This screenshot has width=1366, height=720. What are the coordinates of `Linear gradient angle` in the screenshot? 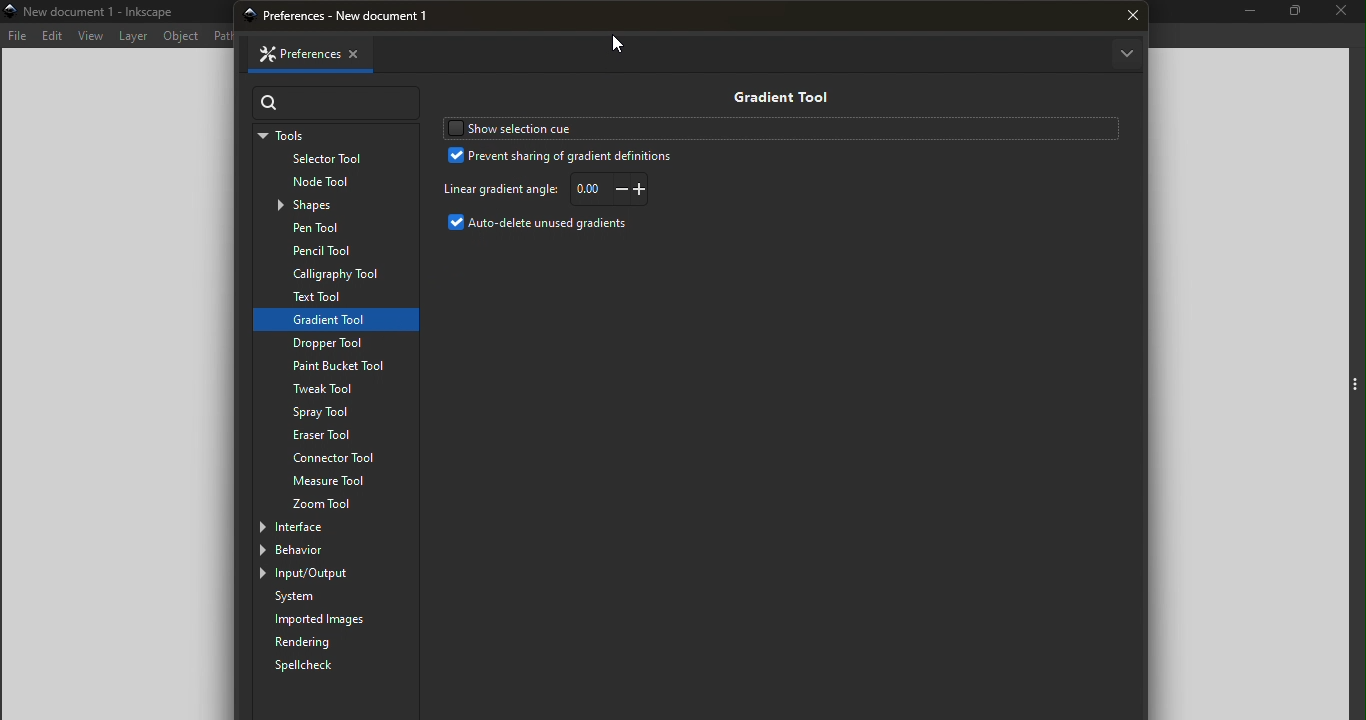 It's located at (499, 189).